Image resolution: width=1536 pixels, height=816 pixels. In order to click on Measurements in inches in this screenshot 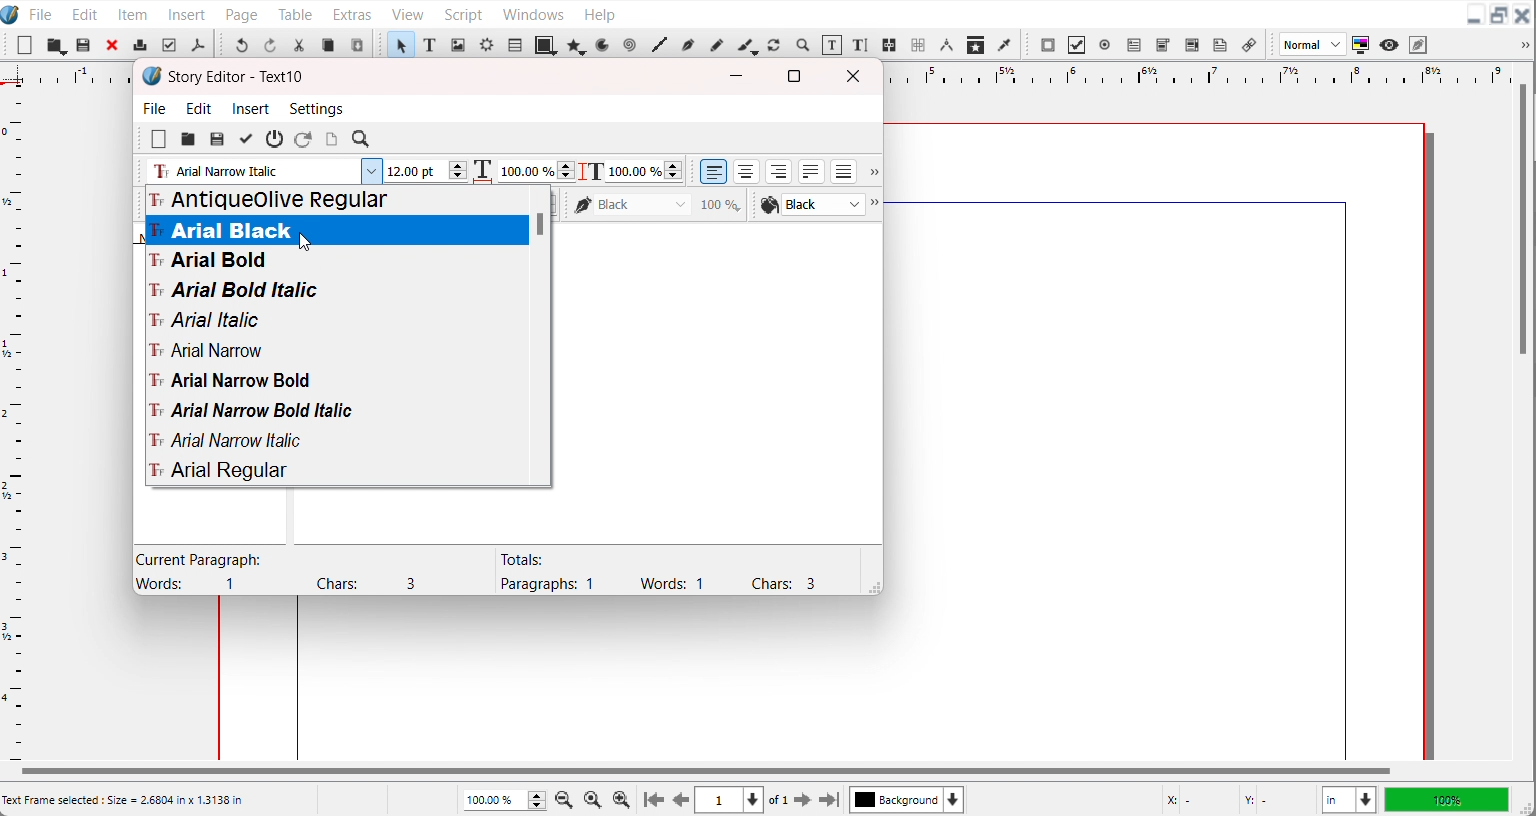, I will do `click(1349, 800)`.